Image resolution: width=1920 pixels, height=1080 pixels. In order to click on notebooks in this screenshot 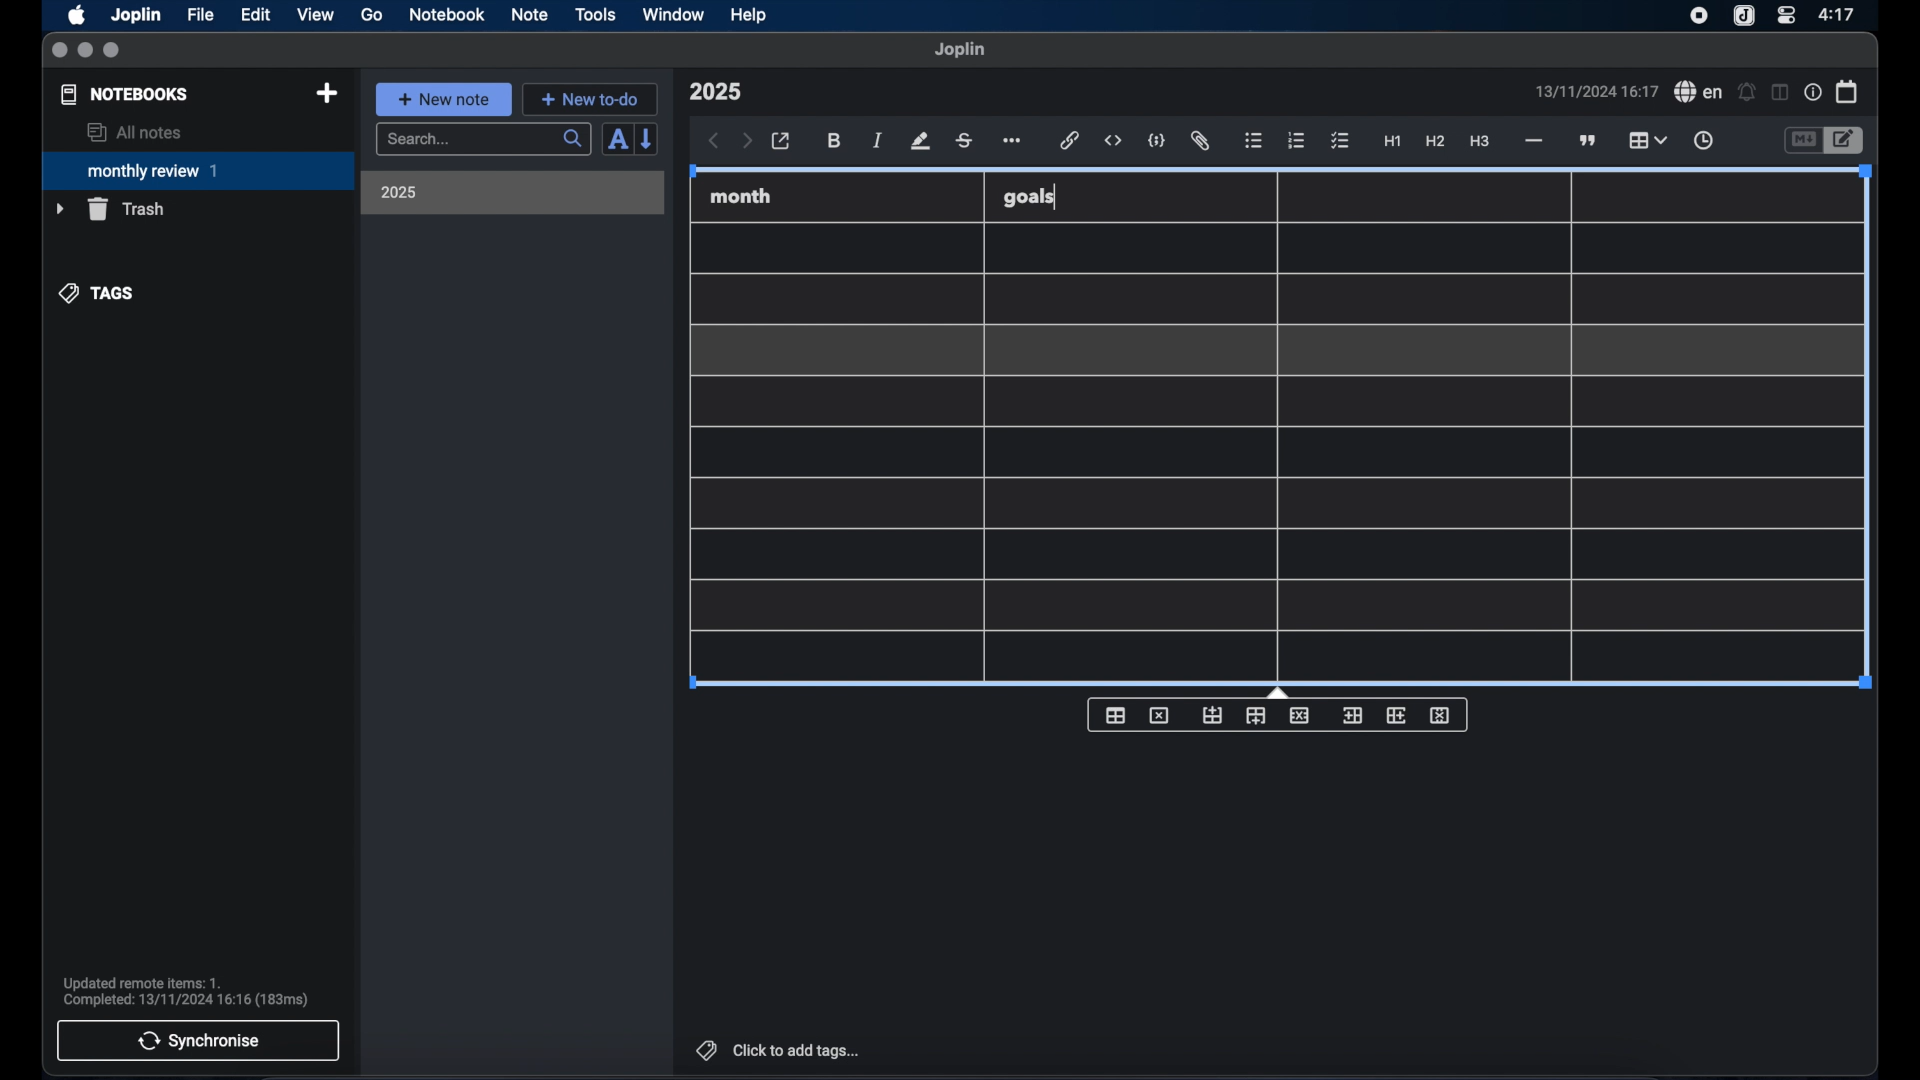, I will do `click(125, 94)`.